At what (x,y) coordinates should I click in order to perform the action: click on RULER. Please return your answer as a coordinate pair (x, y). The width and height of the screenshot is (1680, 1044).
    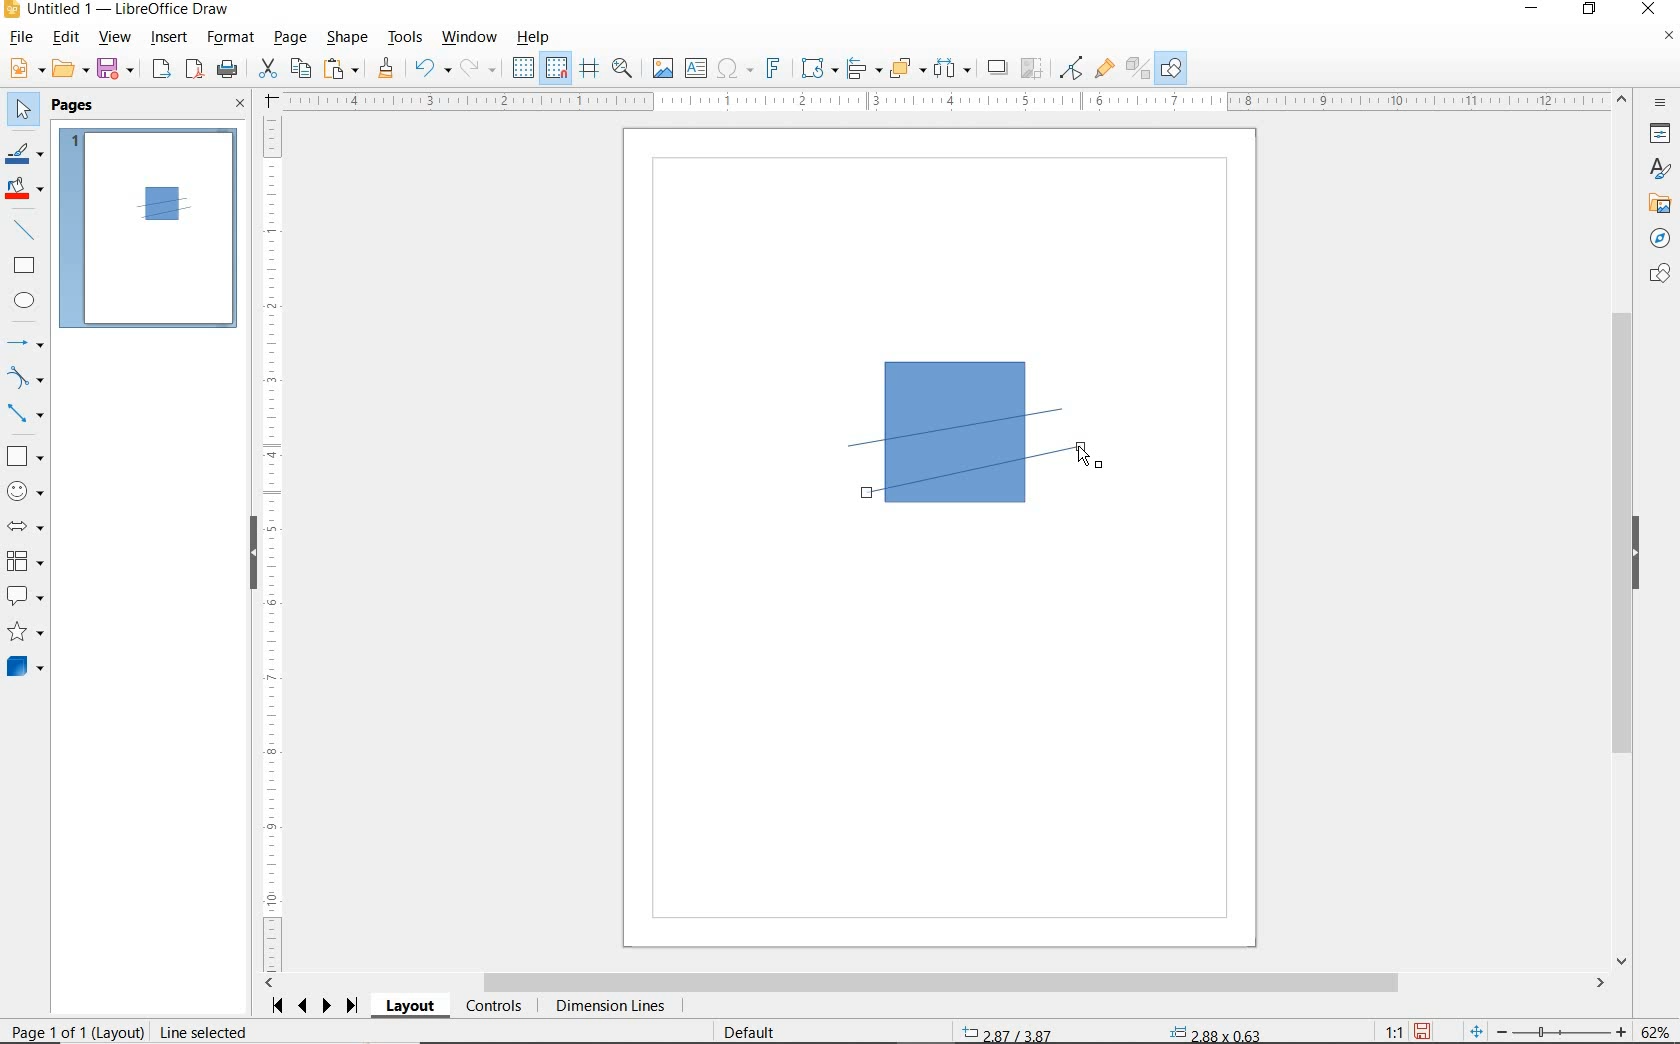
    Looking at the image, I should click on (273, 544).